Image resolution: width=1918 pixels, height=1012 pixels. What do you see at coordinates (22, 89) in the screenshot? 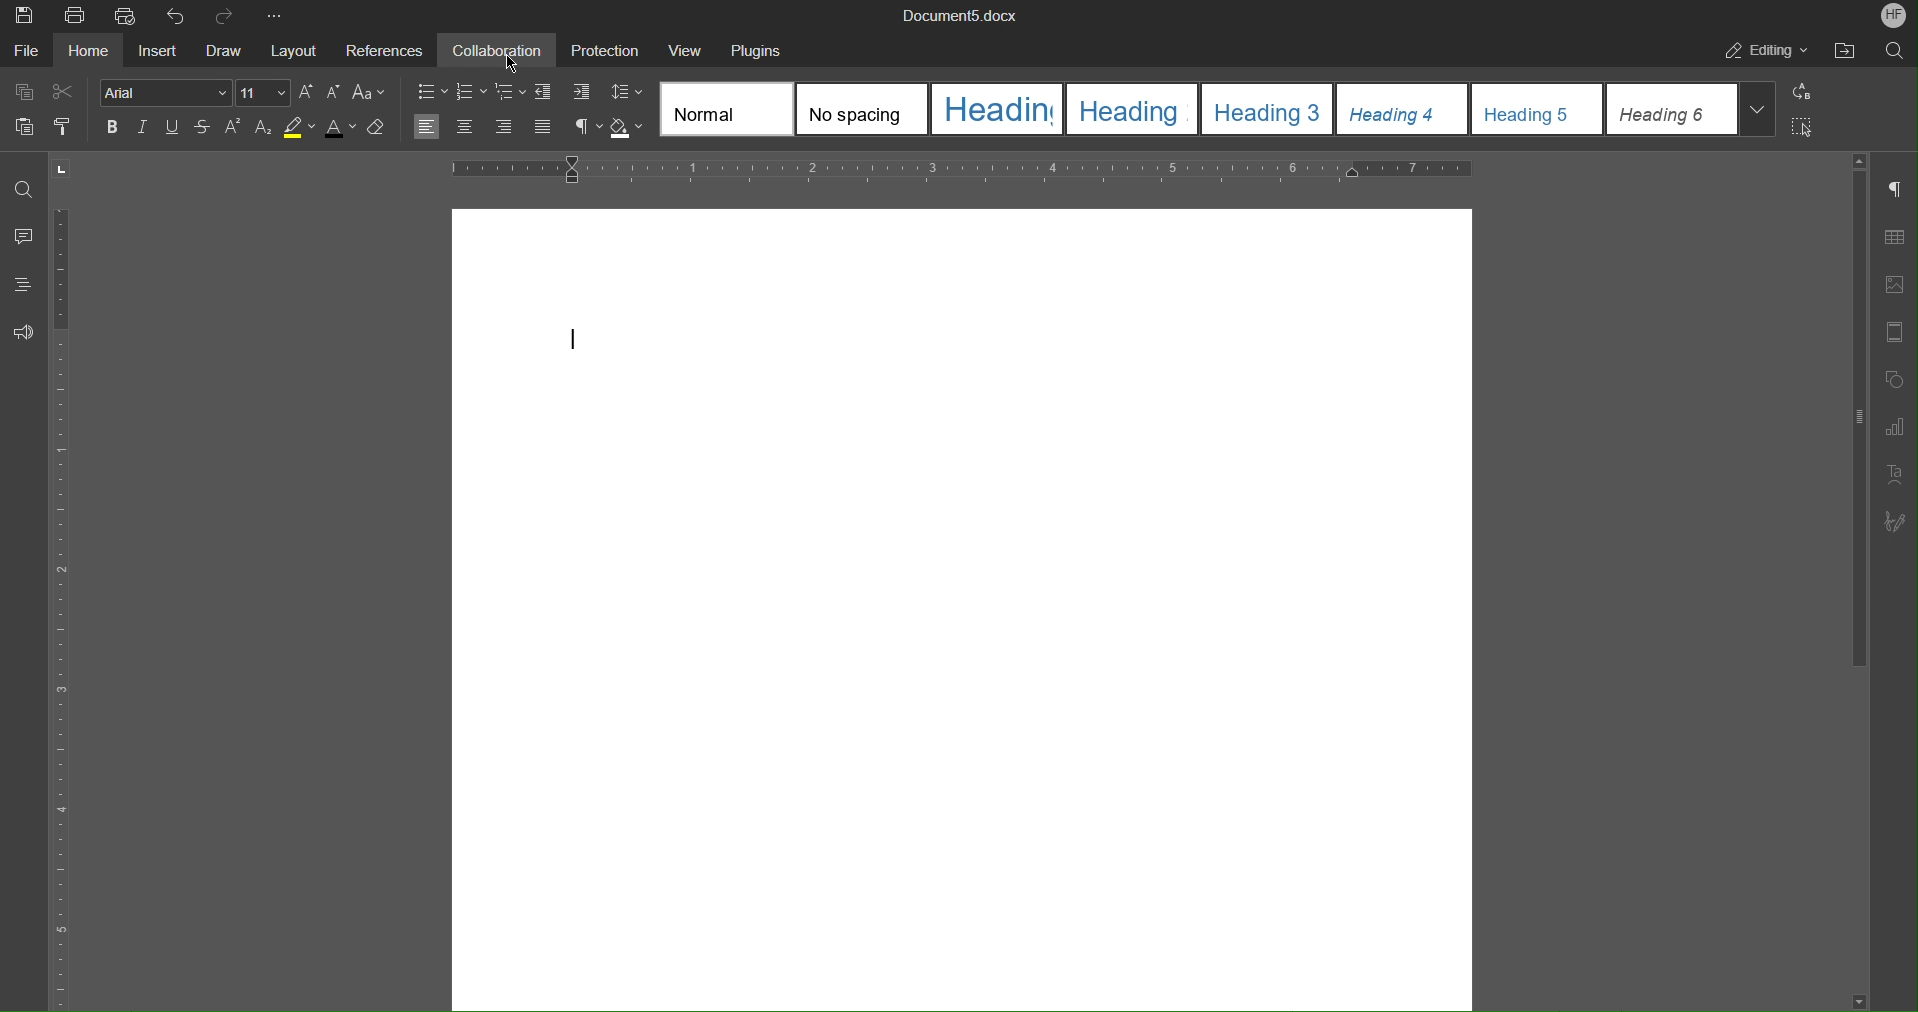
I see `Copy` at bounding box center [22, 89].